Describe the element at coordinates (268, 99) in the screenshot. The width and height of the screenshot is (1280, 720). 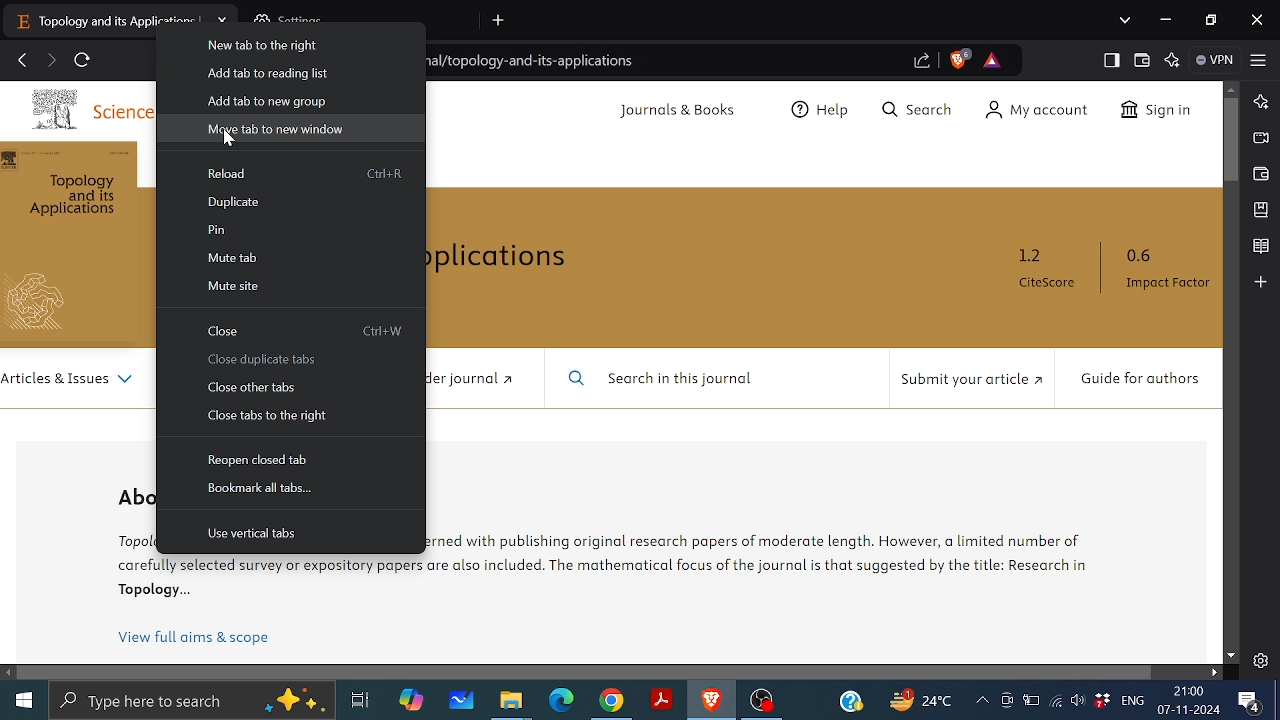
I see `Add tab to new group` at that location.